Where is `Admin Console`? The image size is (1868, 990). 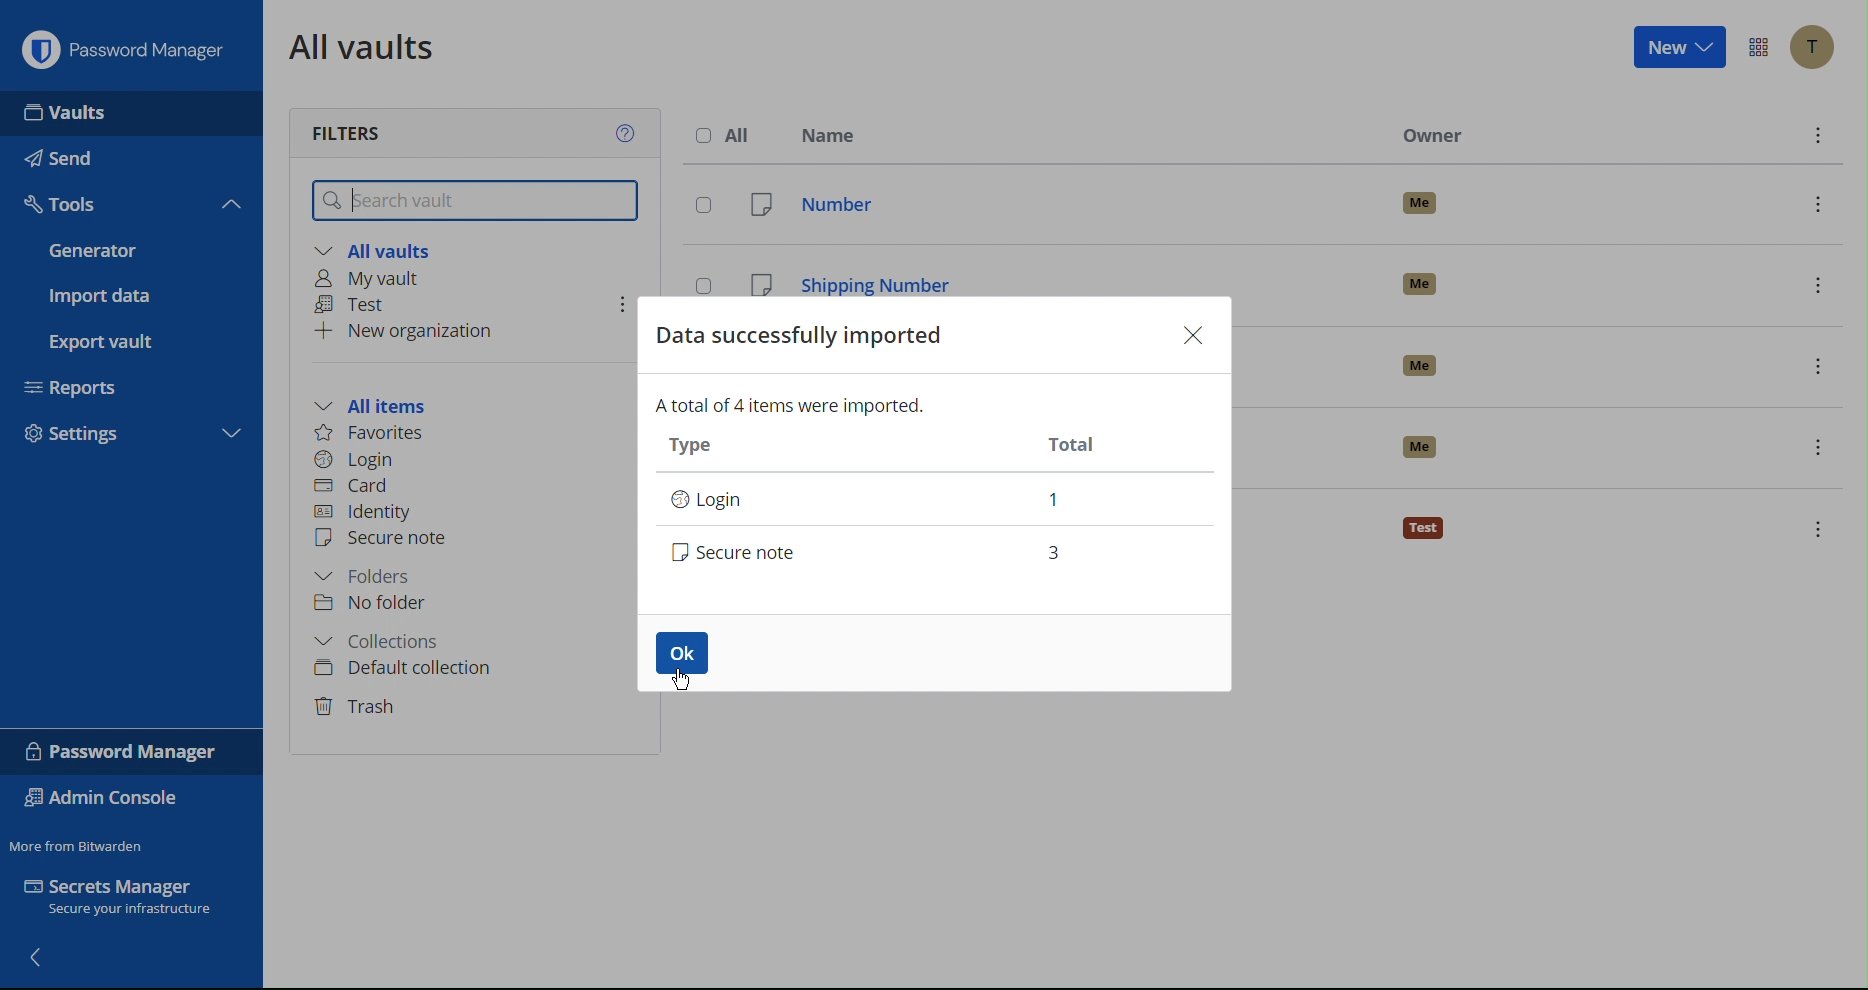 Admin Console is located at coordinates (103, 800).